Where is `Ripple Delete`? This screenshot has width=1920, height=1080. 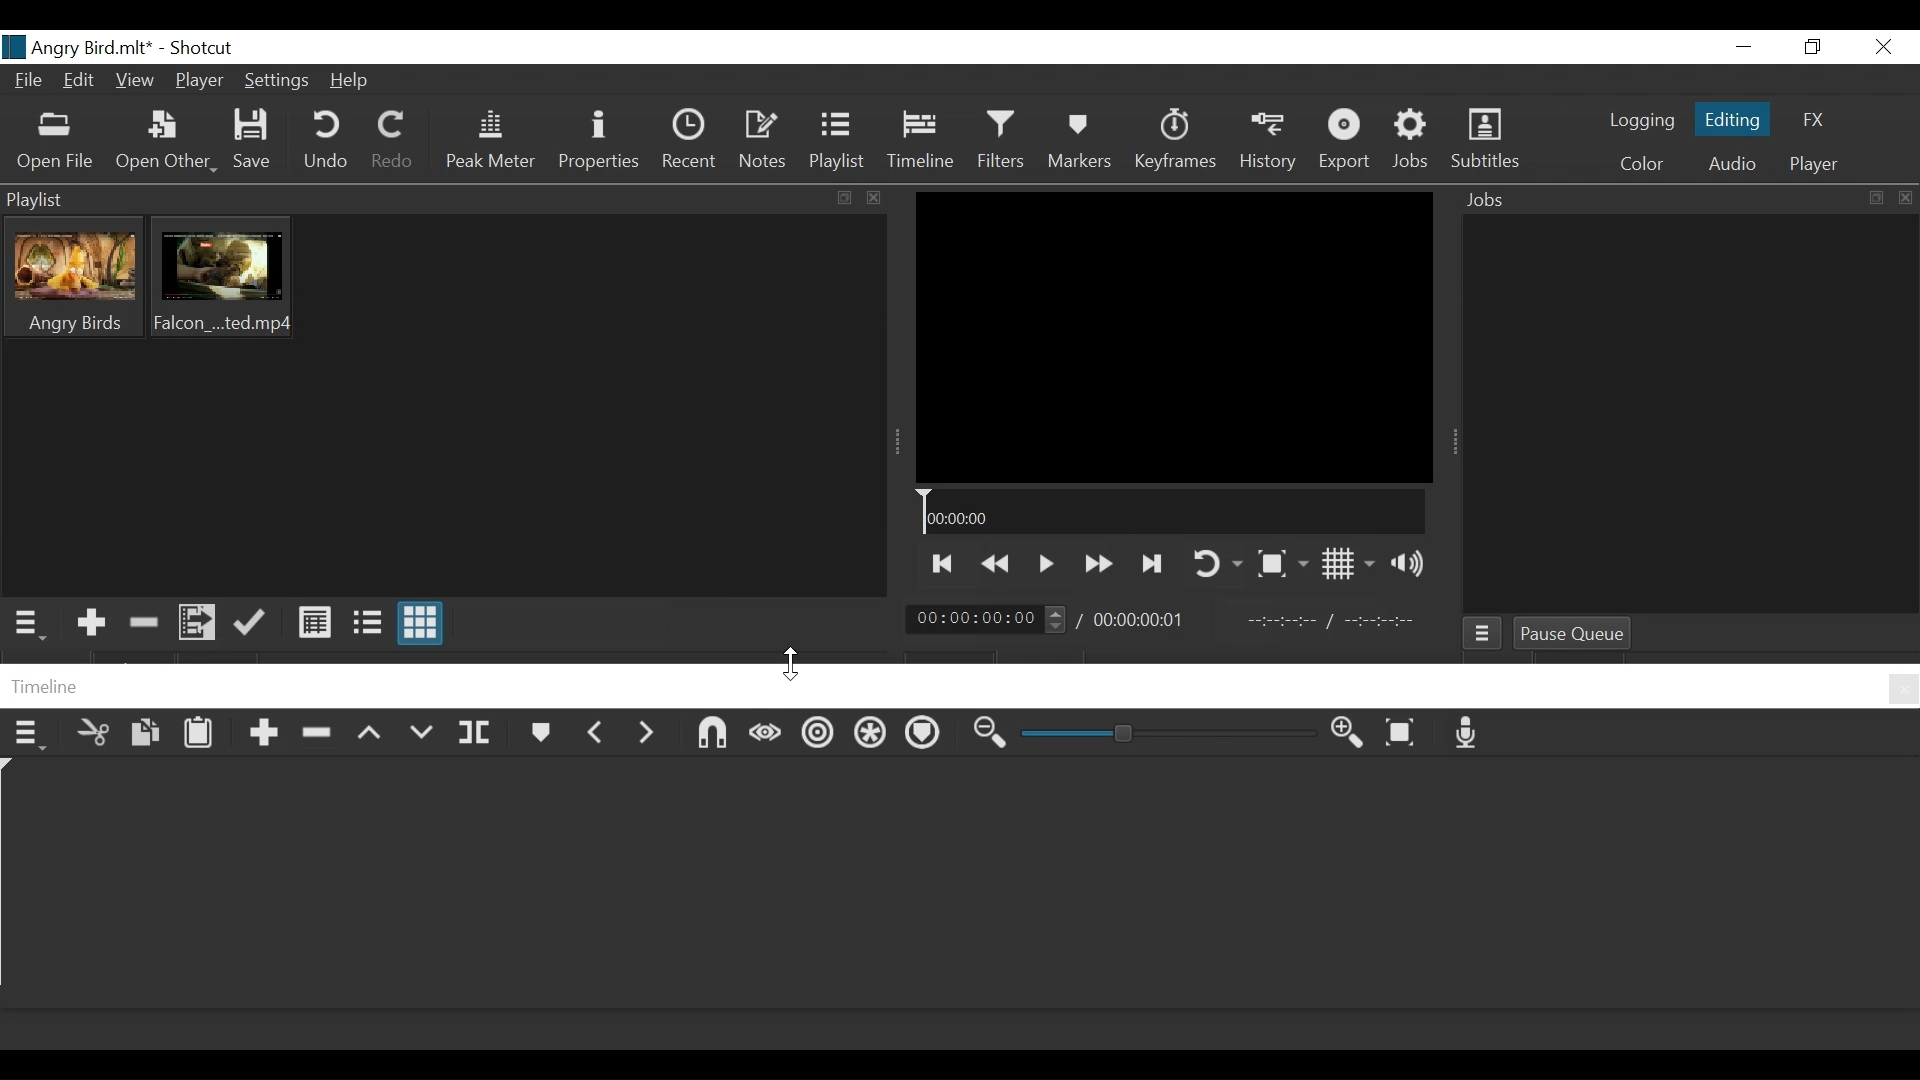 Ripple Delete is located at coordinates (321, 735).